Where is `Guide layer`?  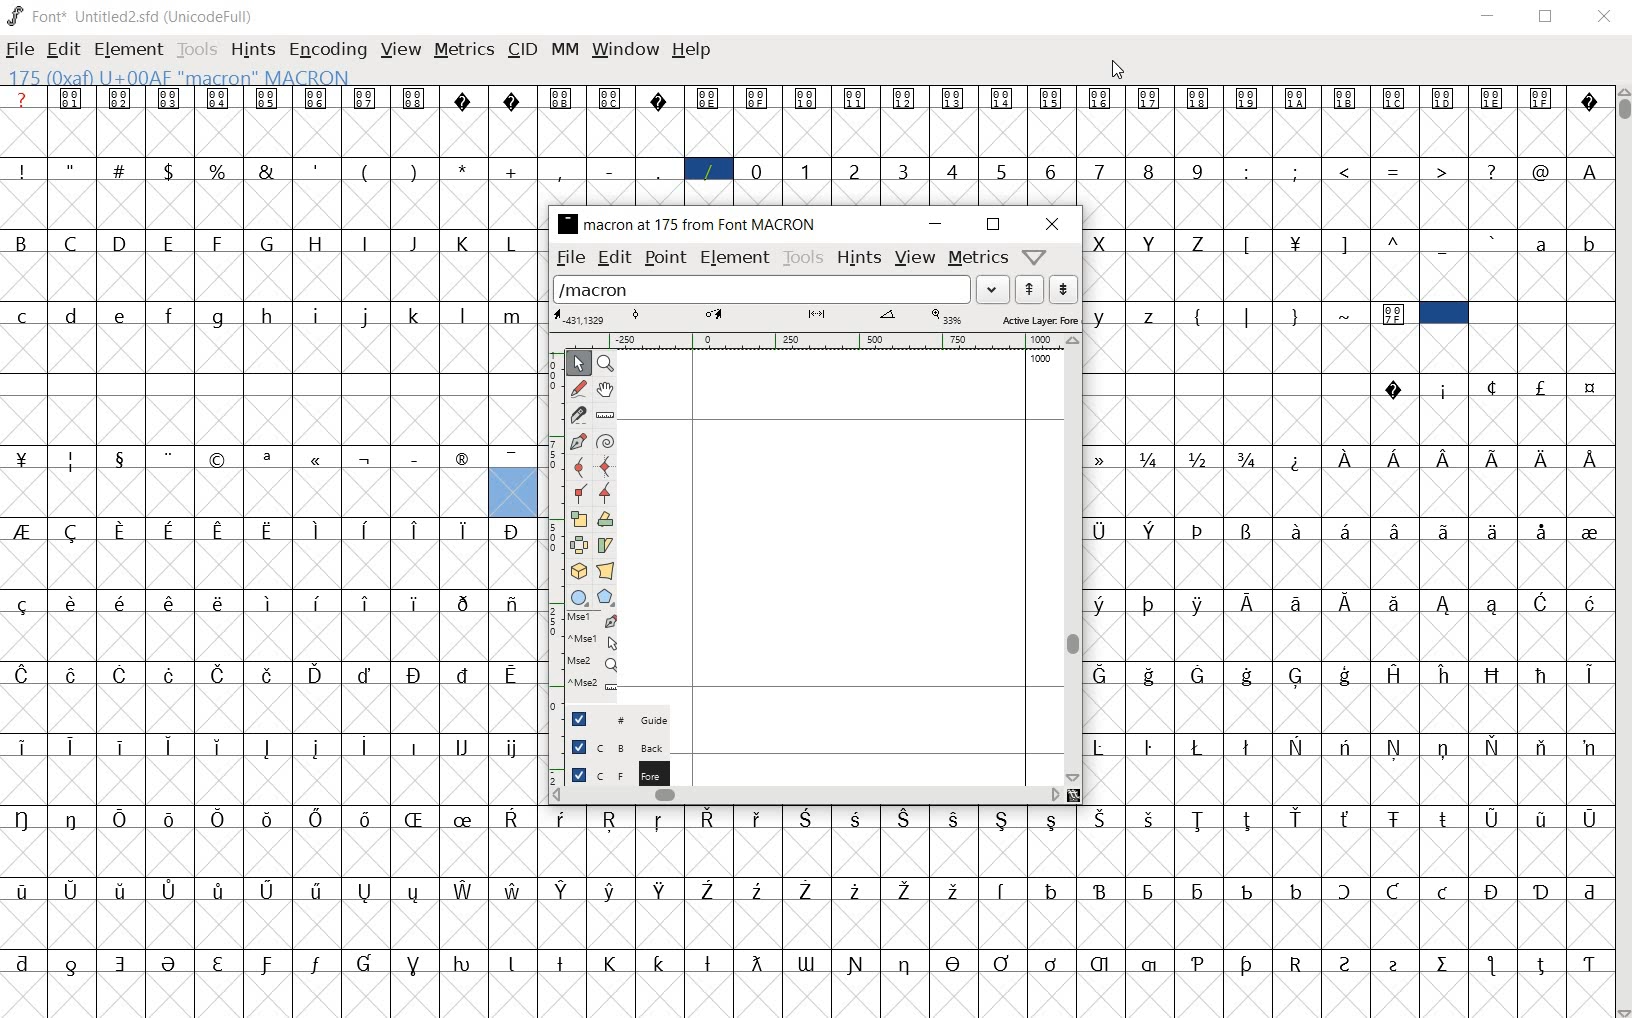 Guide layer is located at coordinates (622, 717).